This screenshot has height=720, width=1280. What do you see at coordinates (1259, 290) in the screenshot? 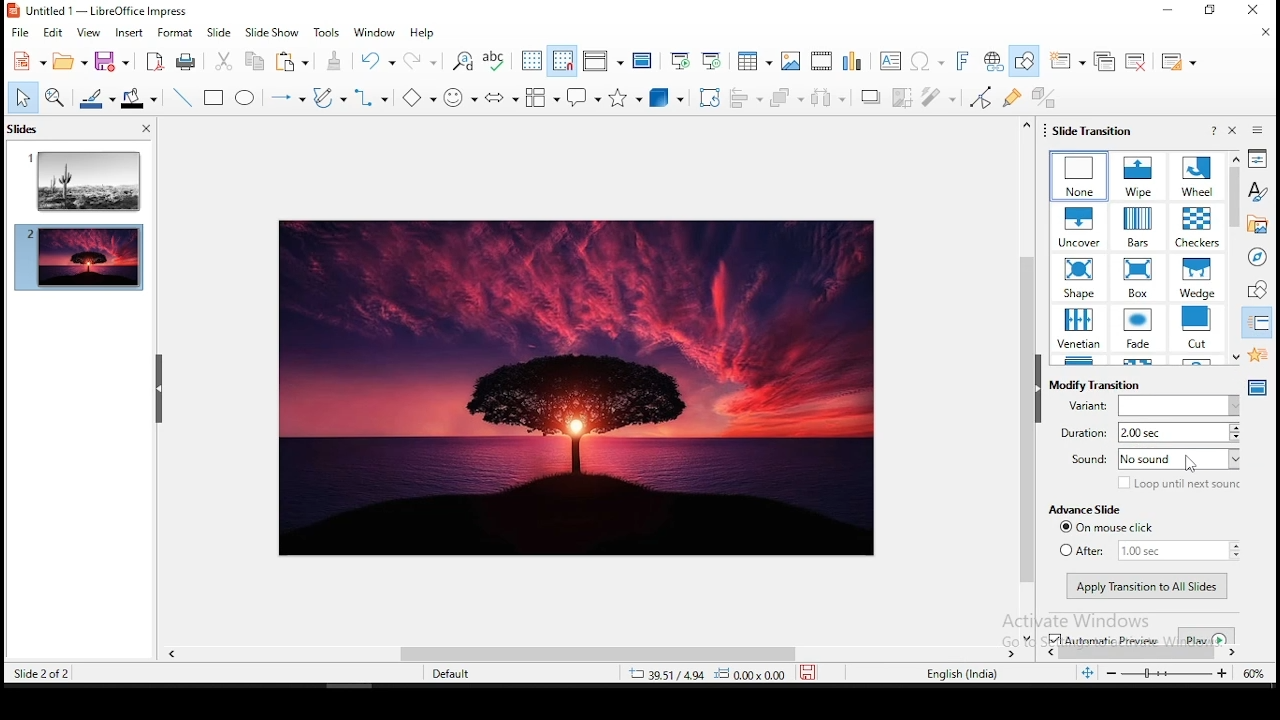
I see `shapes` at bounding box center [1259, 290].